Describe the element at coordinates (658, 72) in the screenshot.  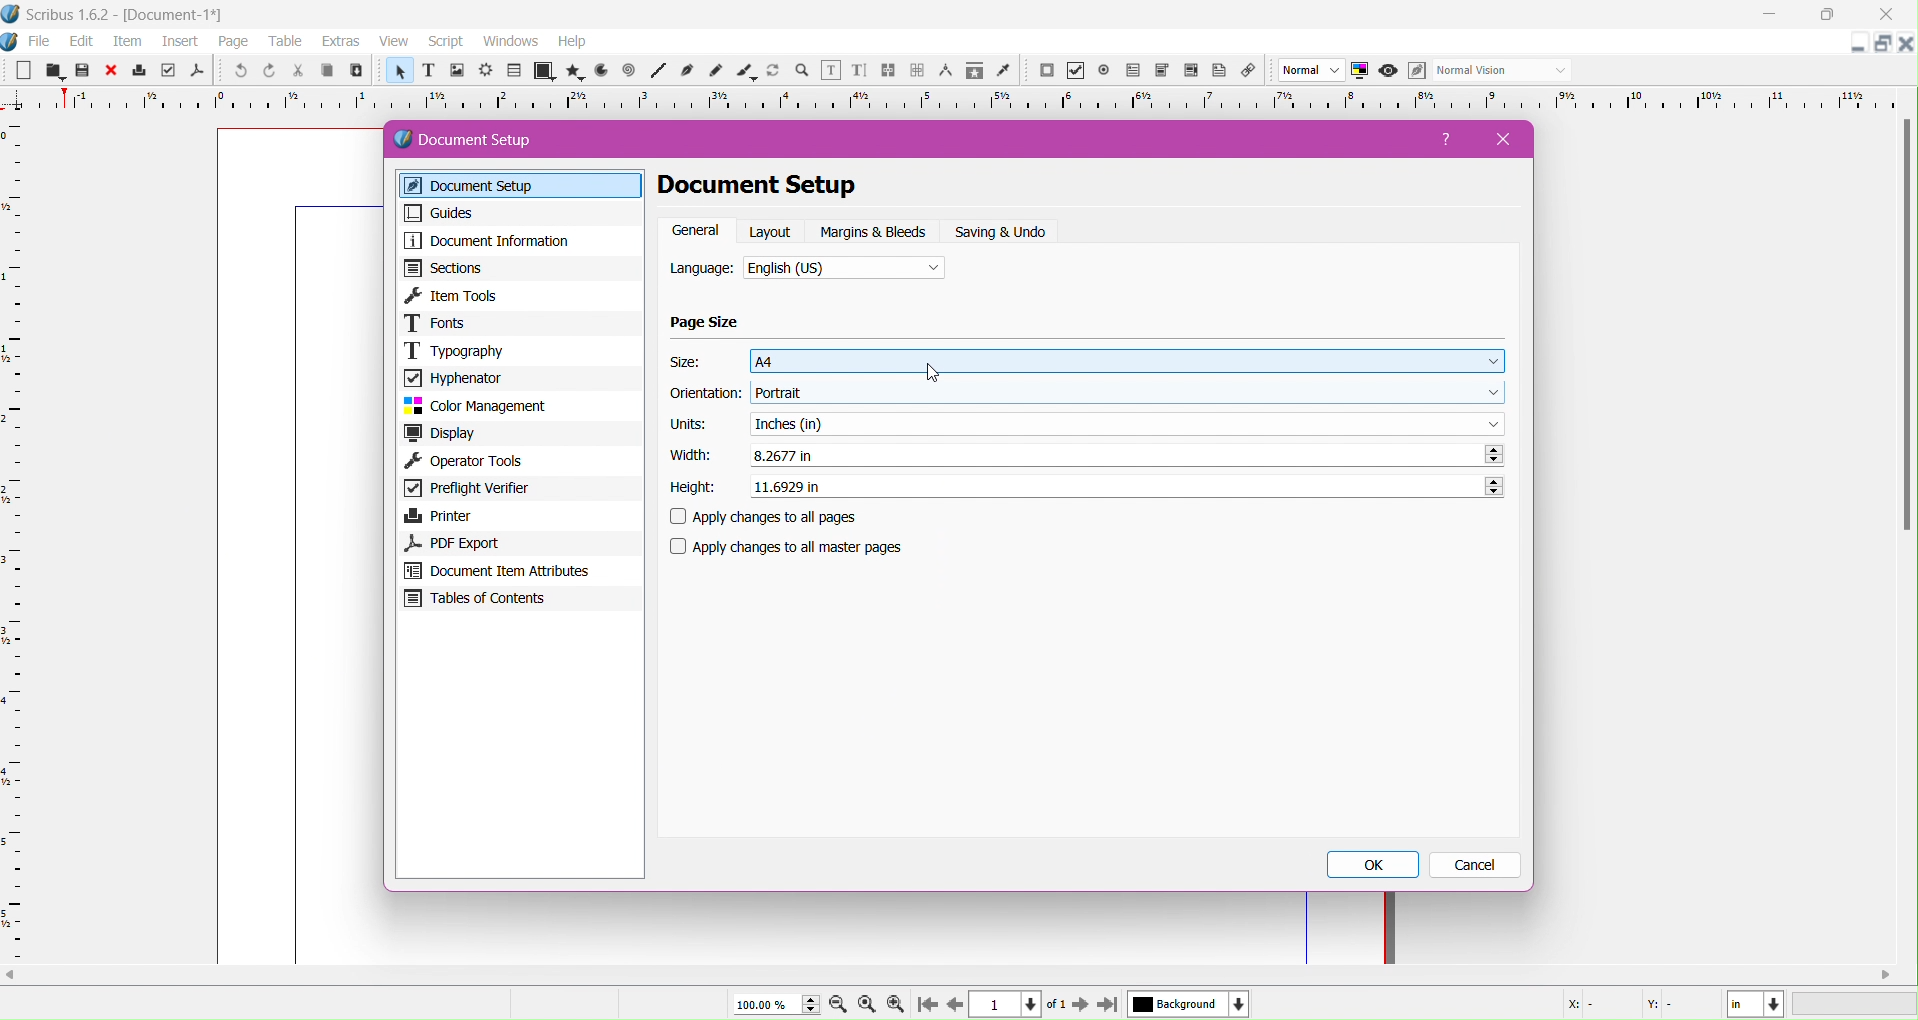
I see `line` at that location.